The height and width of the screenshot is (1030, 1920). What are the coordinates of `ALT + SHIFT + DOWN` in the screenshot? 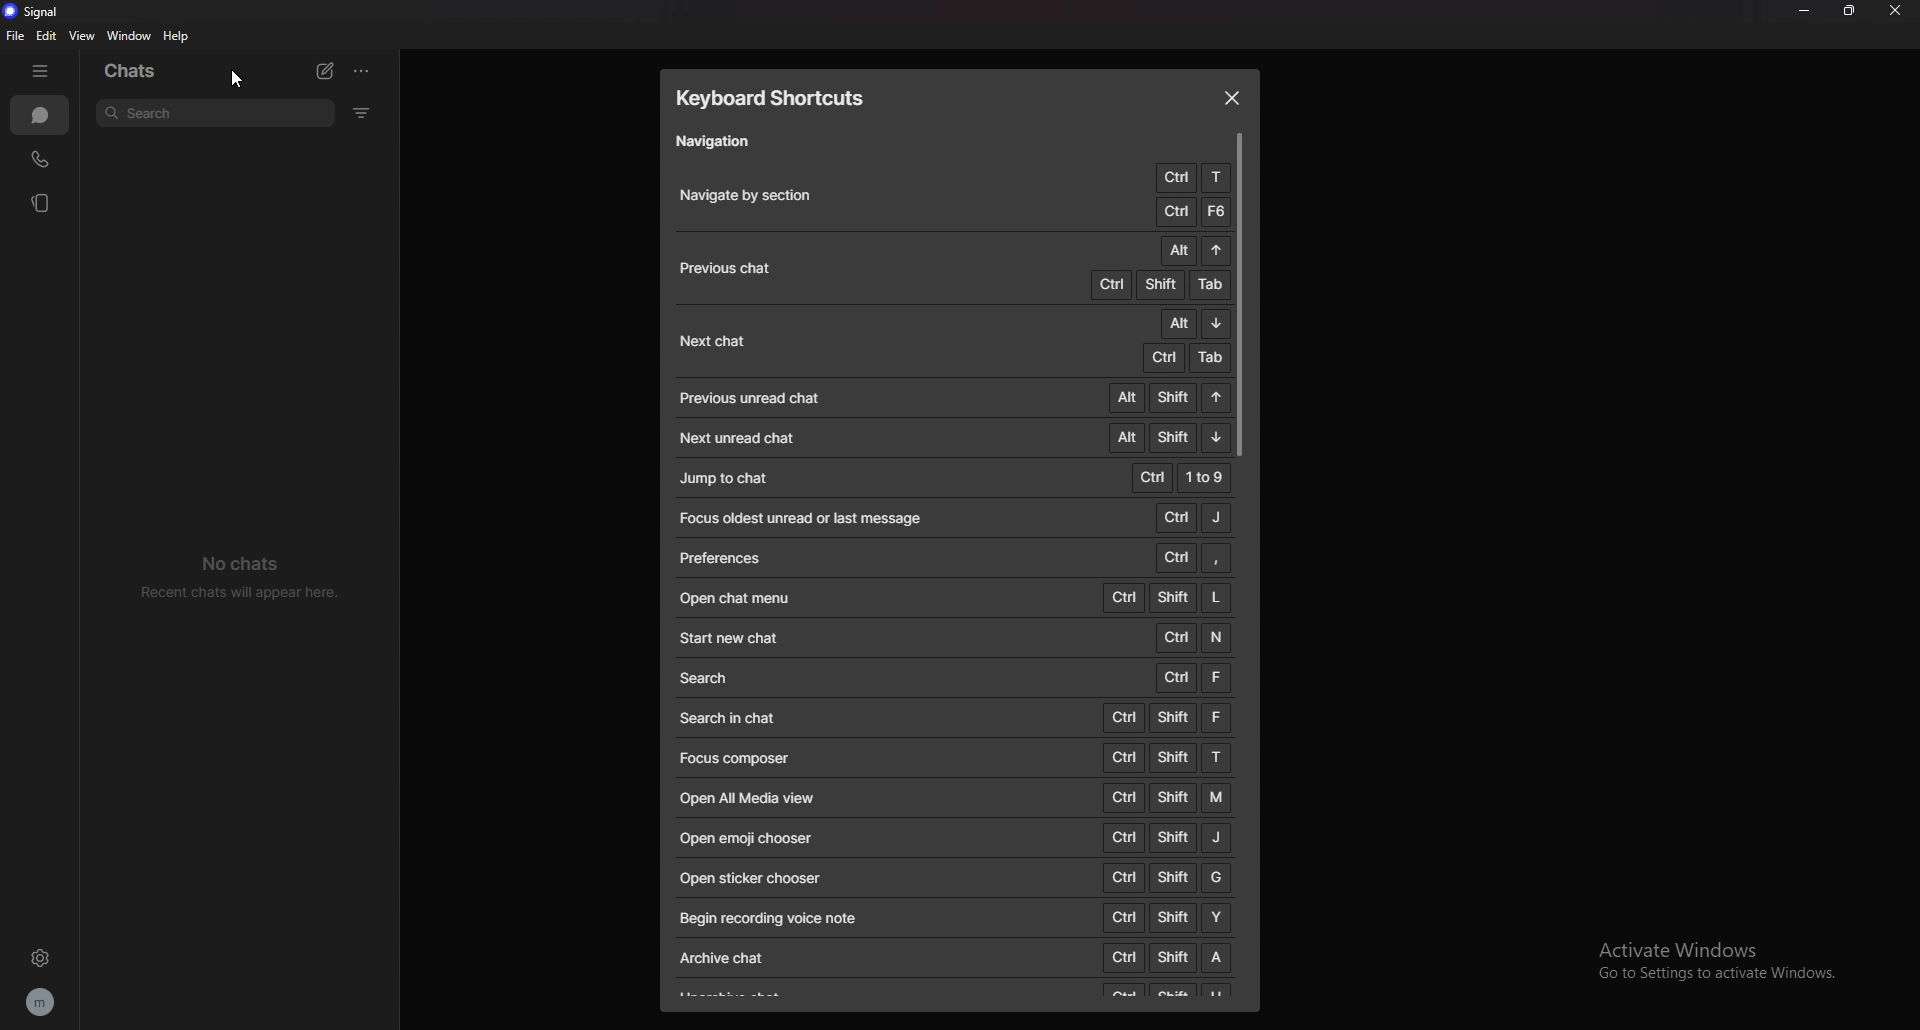 It's located at (1167, 436).